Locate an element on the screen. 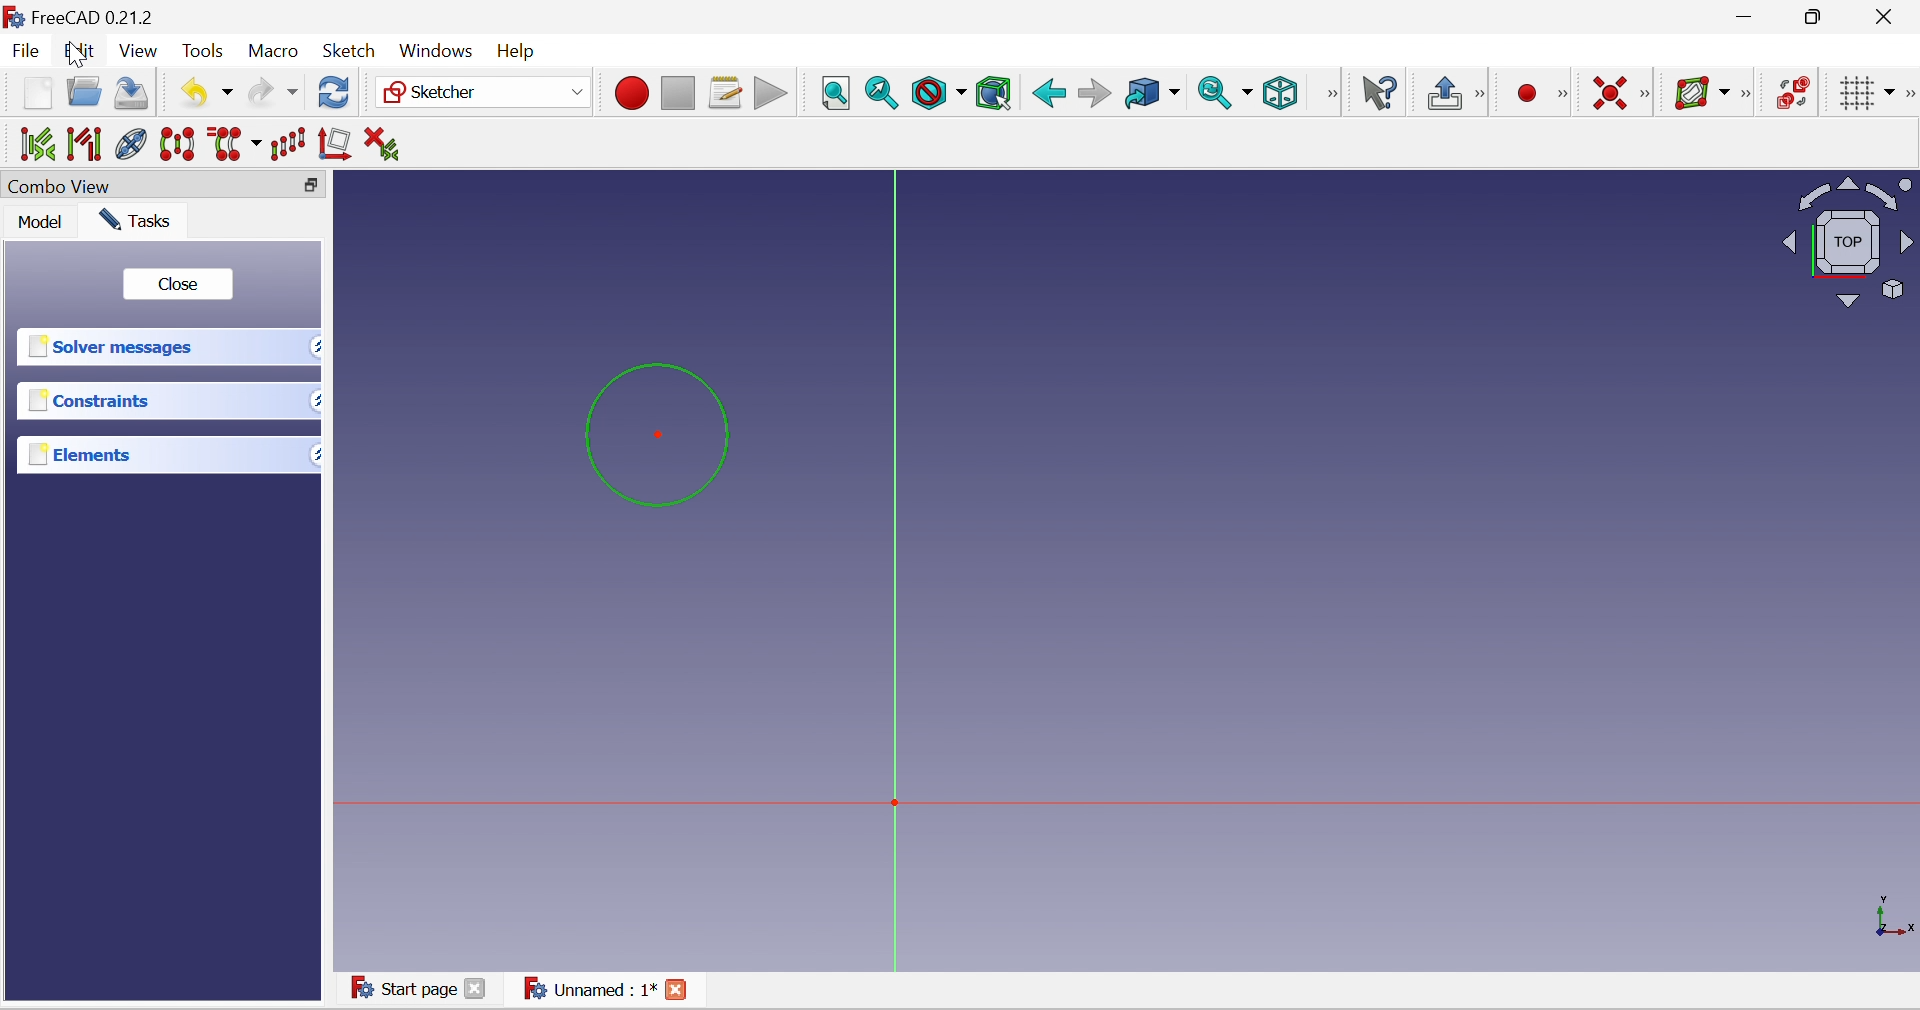  Stop macro recording is located at coordinates (676, 93).